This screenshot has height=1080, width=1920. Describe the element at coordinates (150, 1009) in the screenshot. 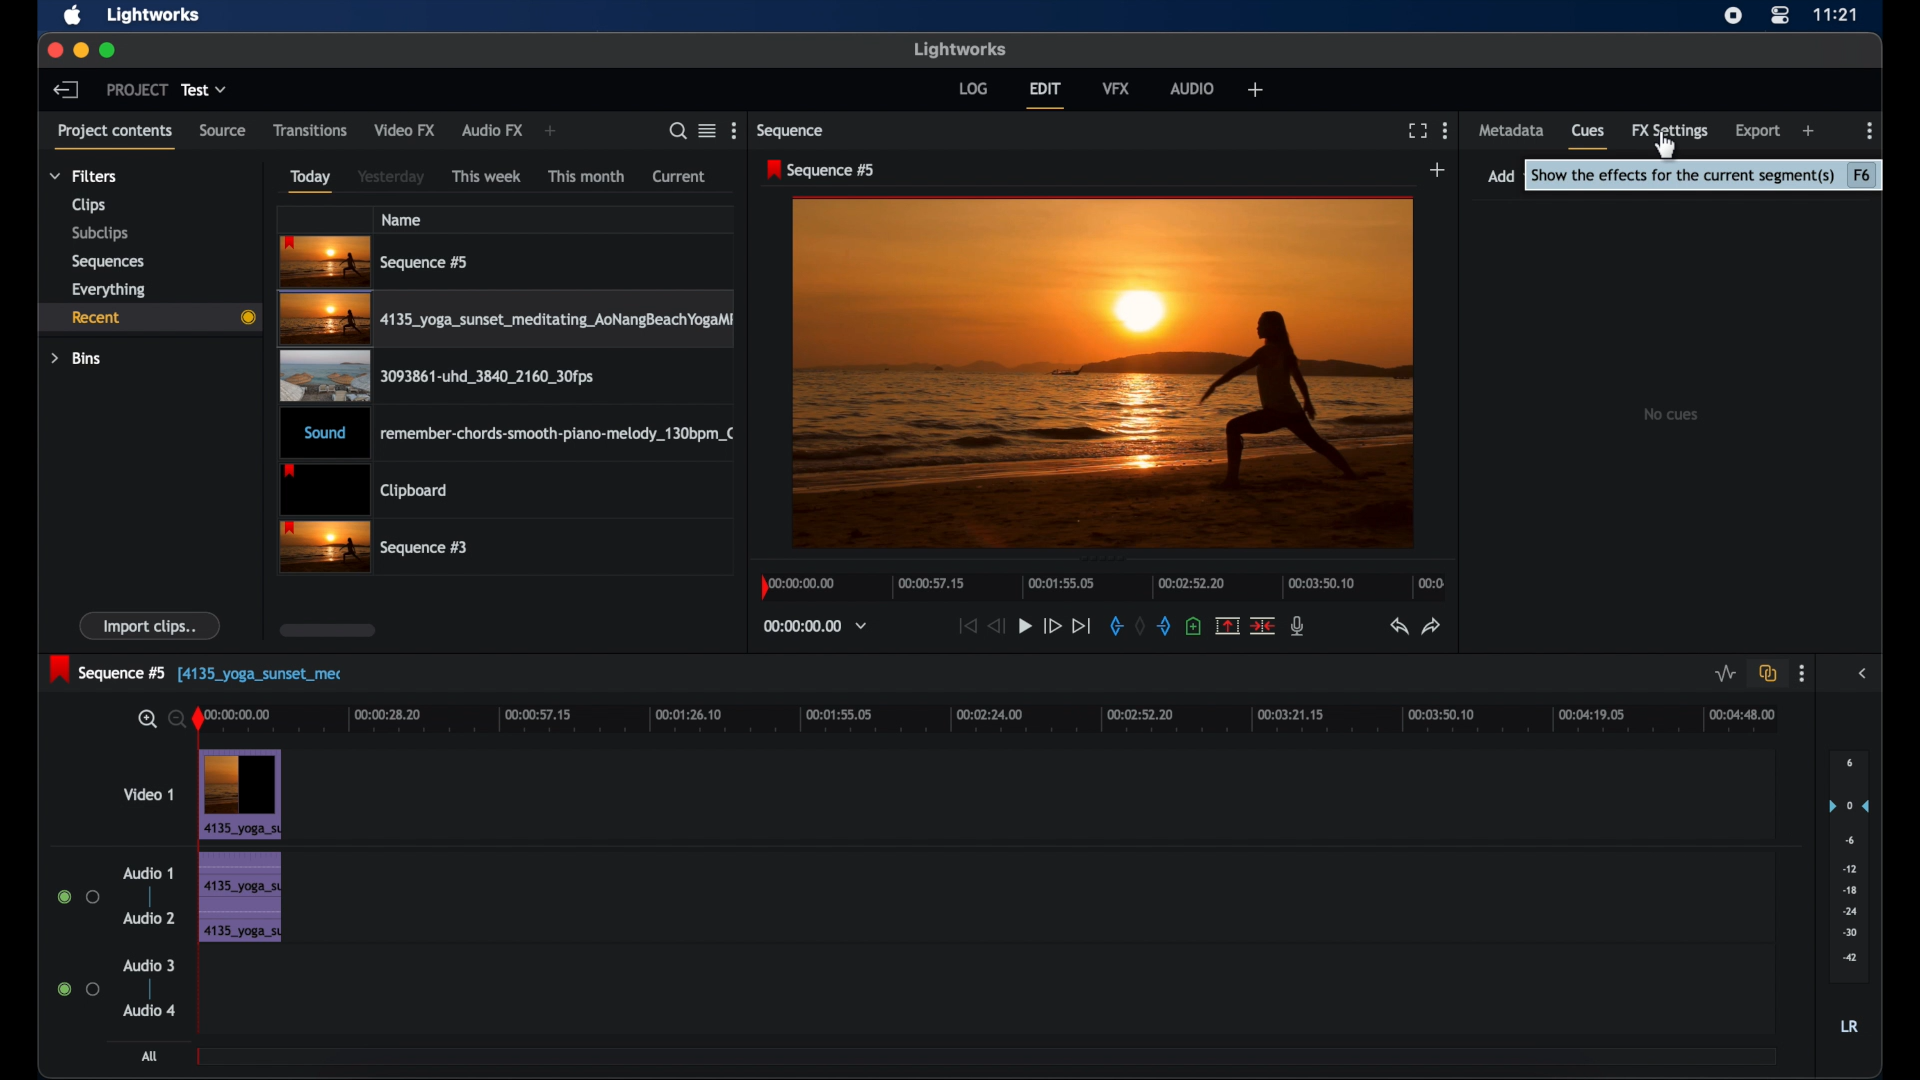

I see `audio 4` at that location.